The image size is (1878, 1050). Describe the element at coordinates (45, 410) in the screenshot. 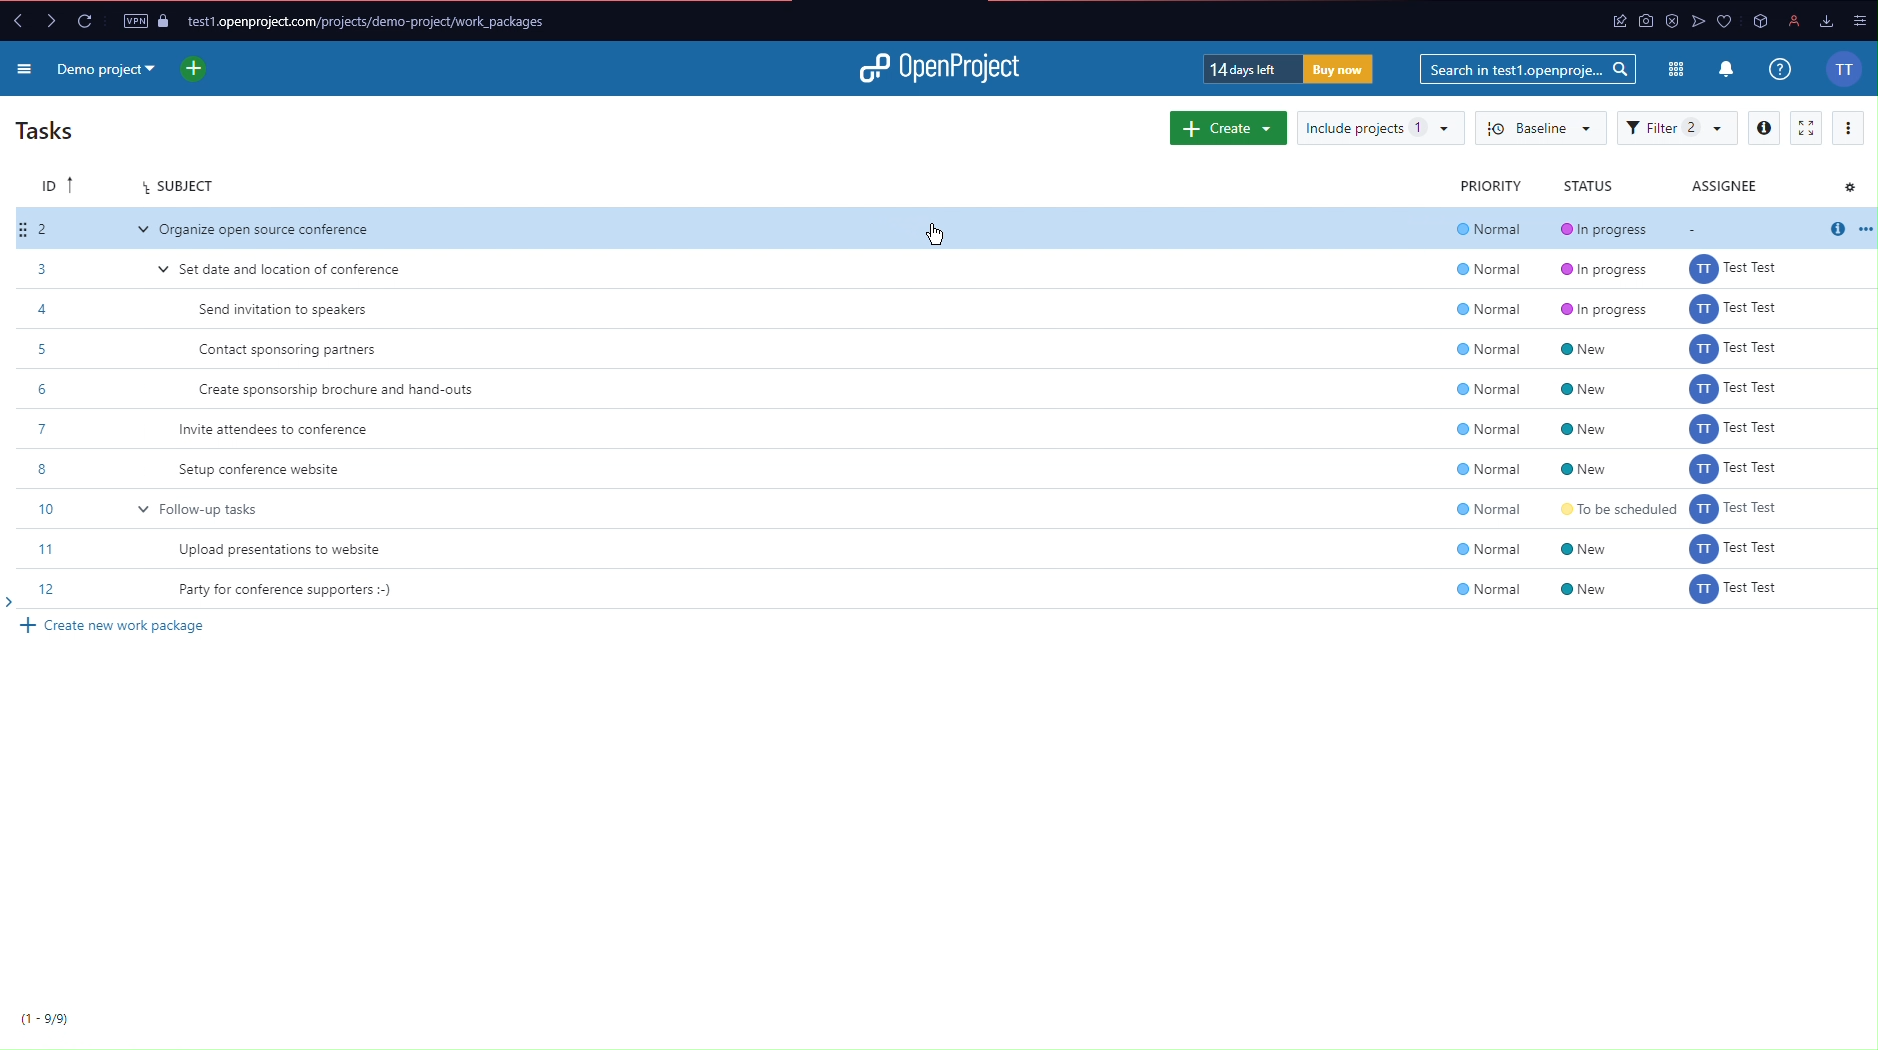

I see `IDs` at that location.